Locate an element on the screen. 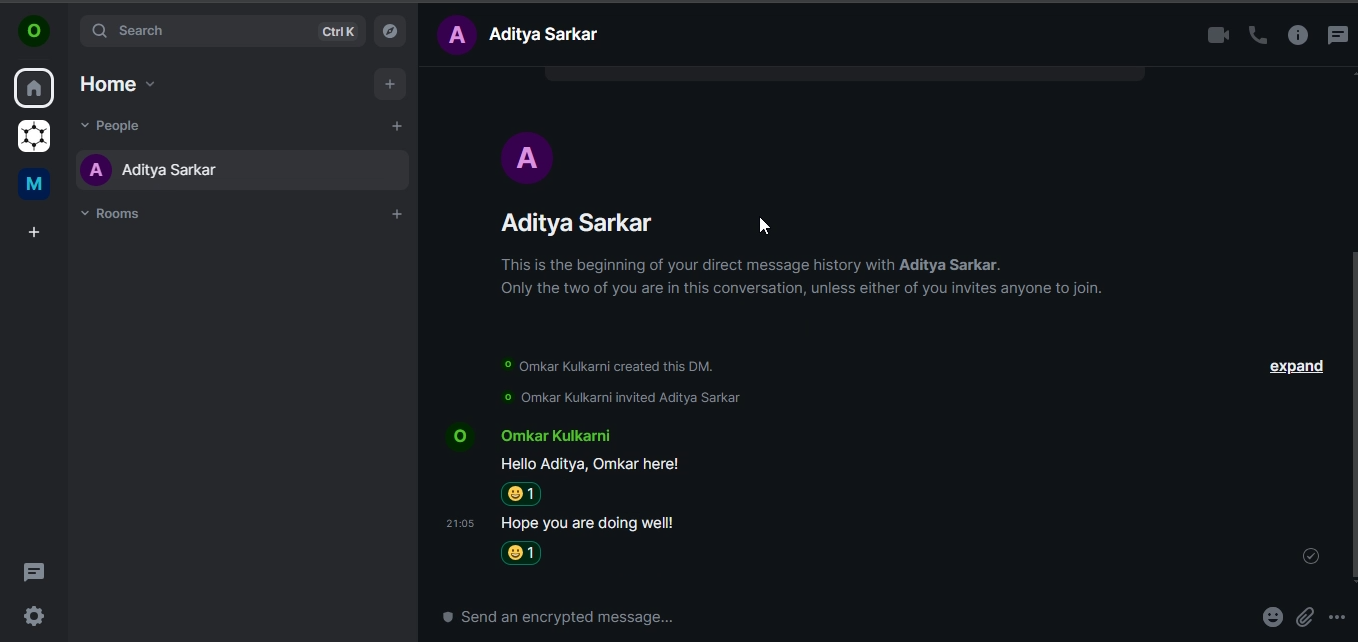  explore rooms is located at coordinates (390, 30).